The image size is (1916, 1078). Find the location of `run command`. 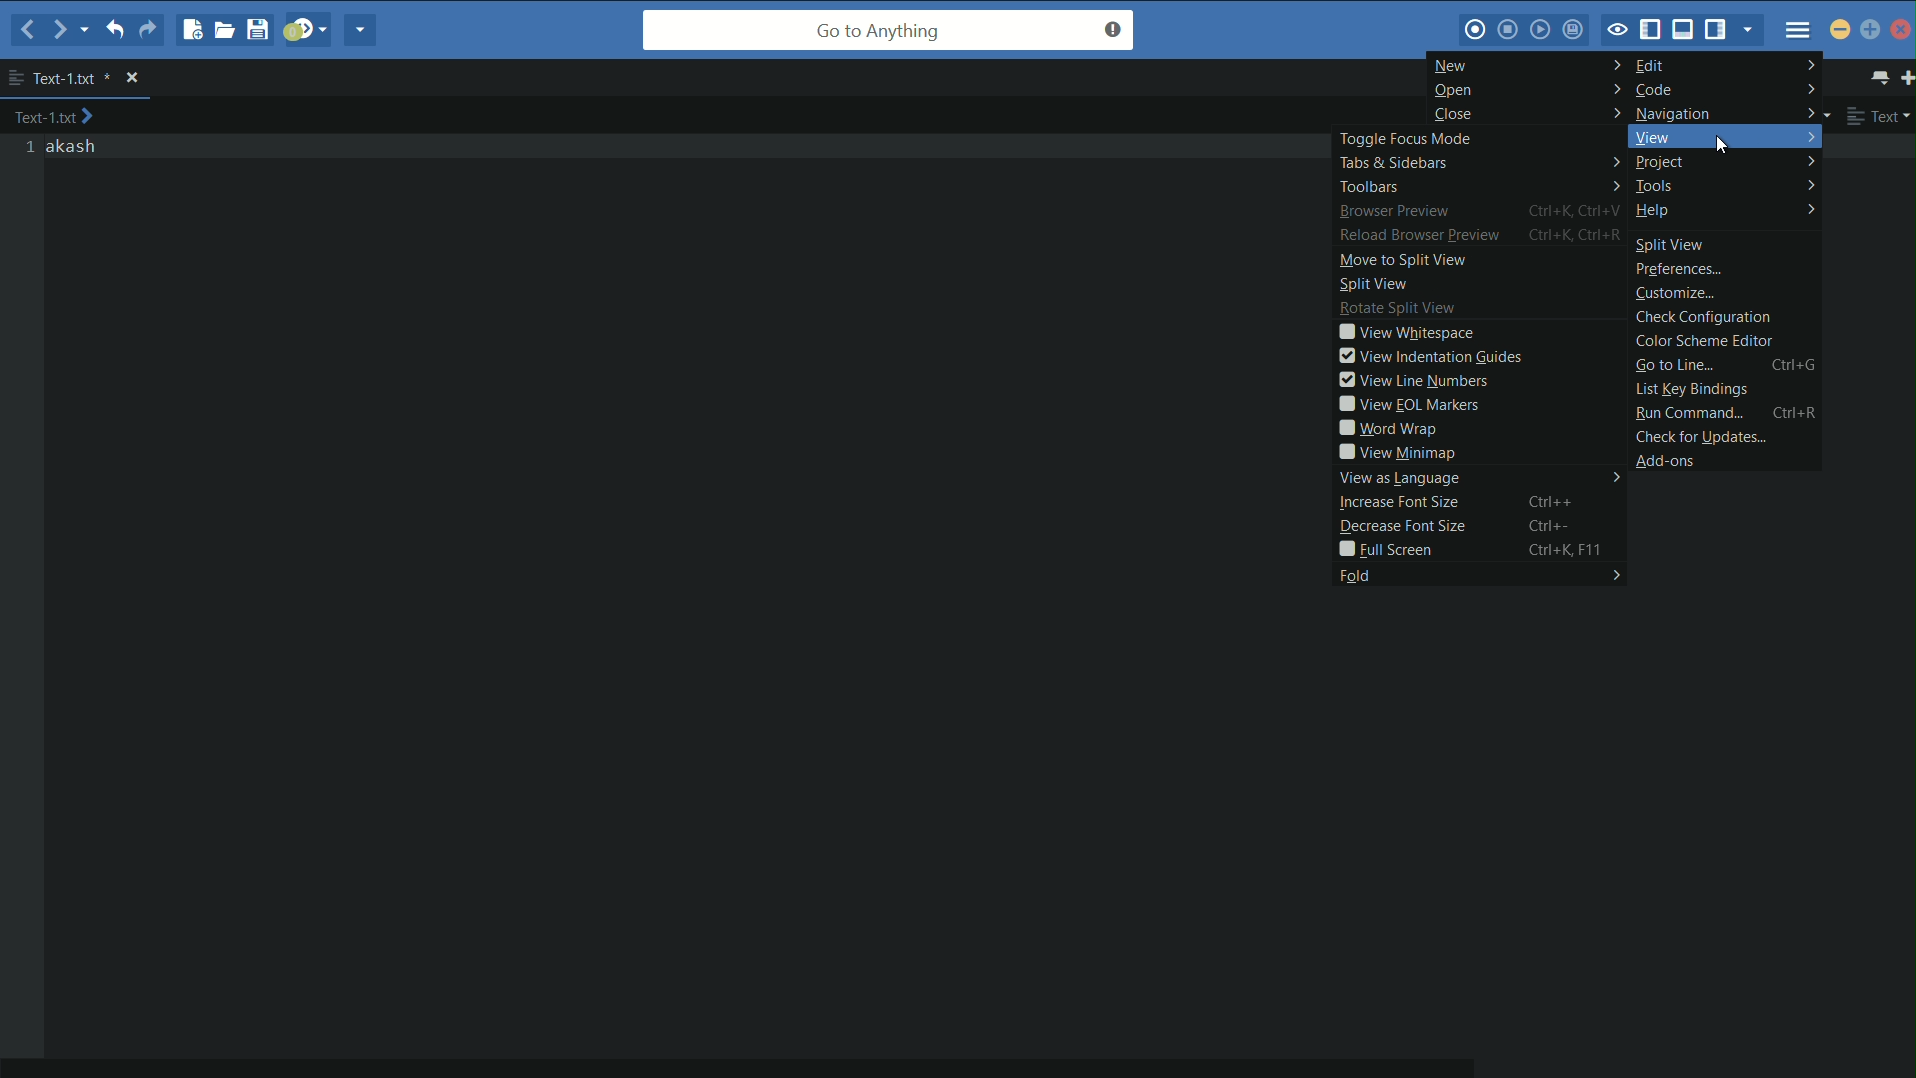

run command is located at coordinates (1725, 413).